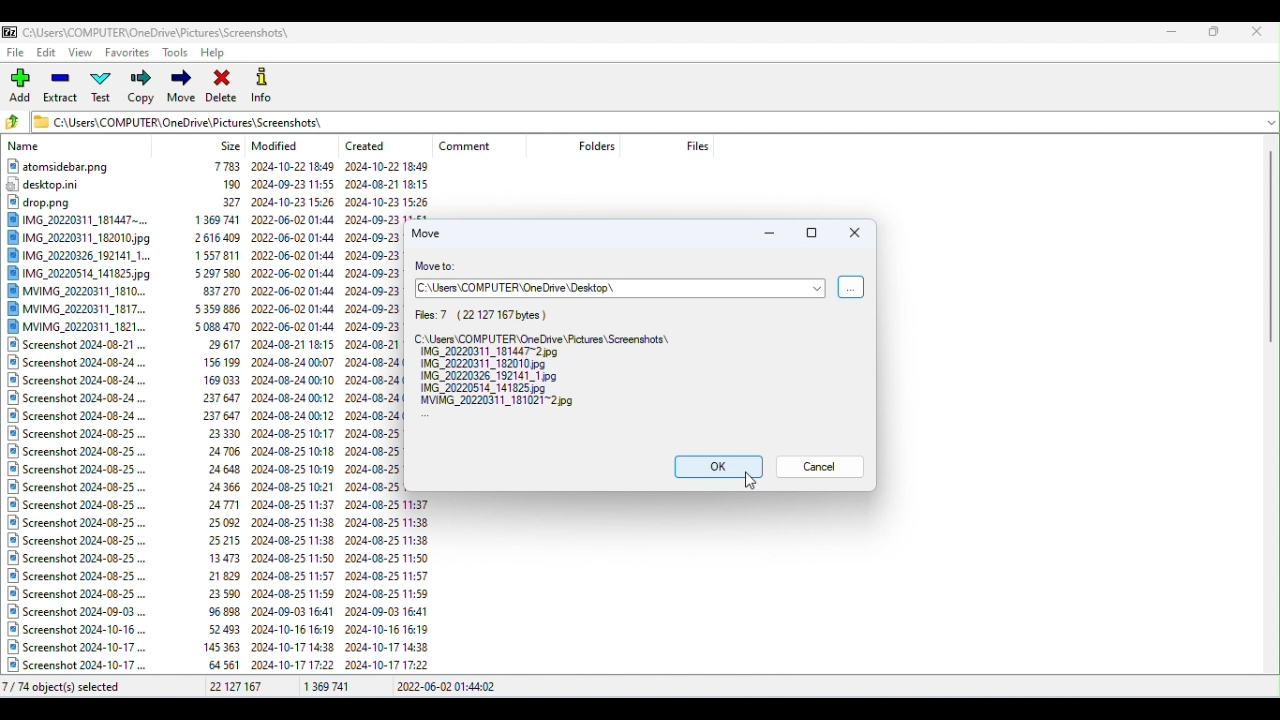 The width and height of the screenshot is (1280, 720). Describe the element at coordinates (231, 145) in the screenshot. I see `Size` at that location.